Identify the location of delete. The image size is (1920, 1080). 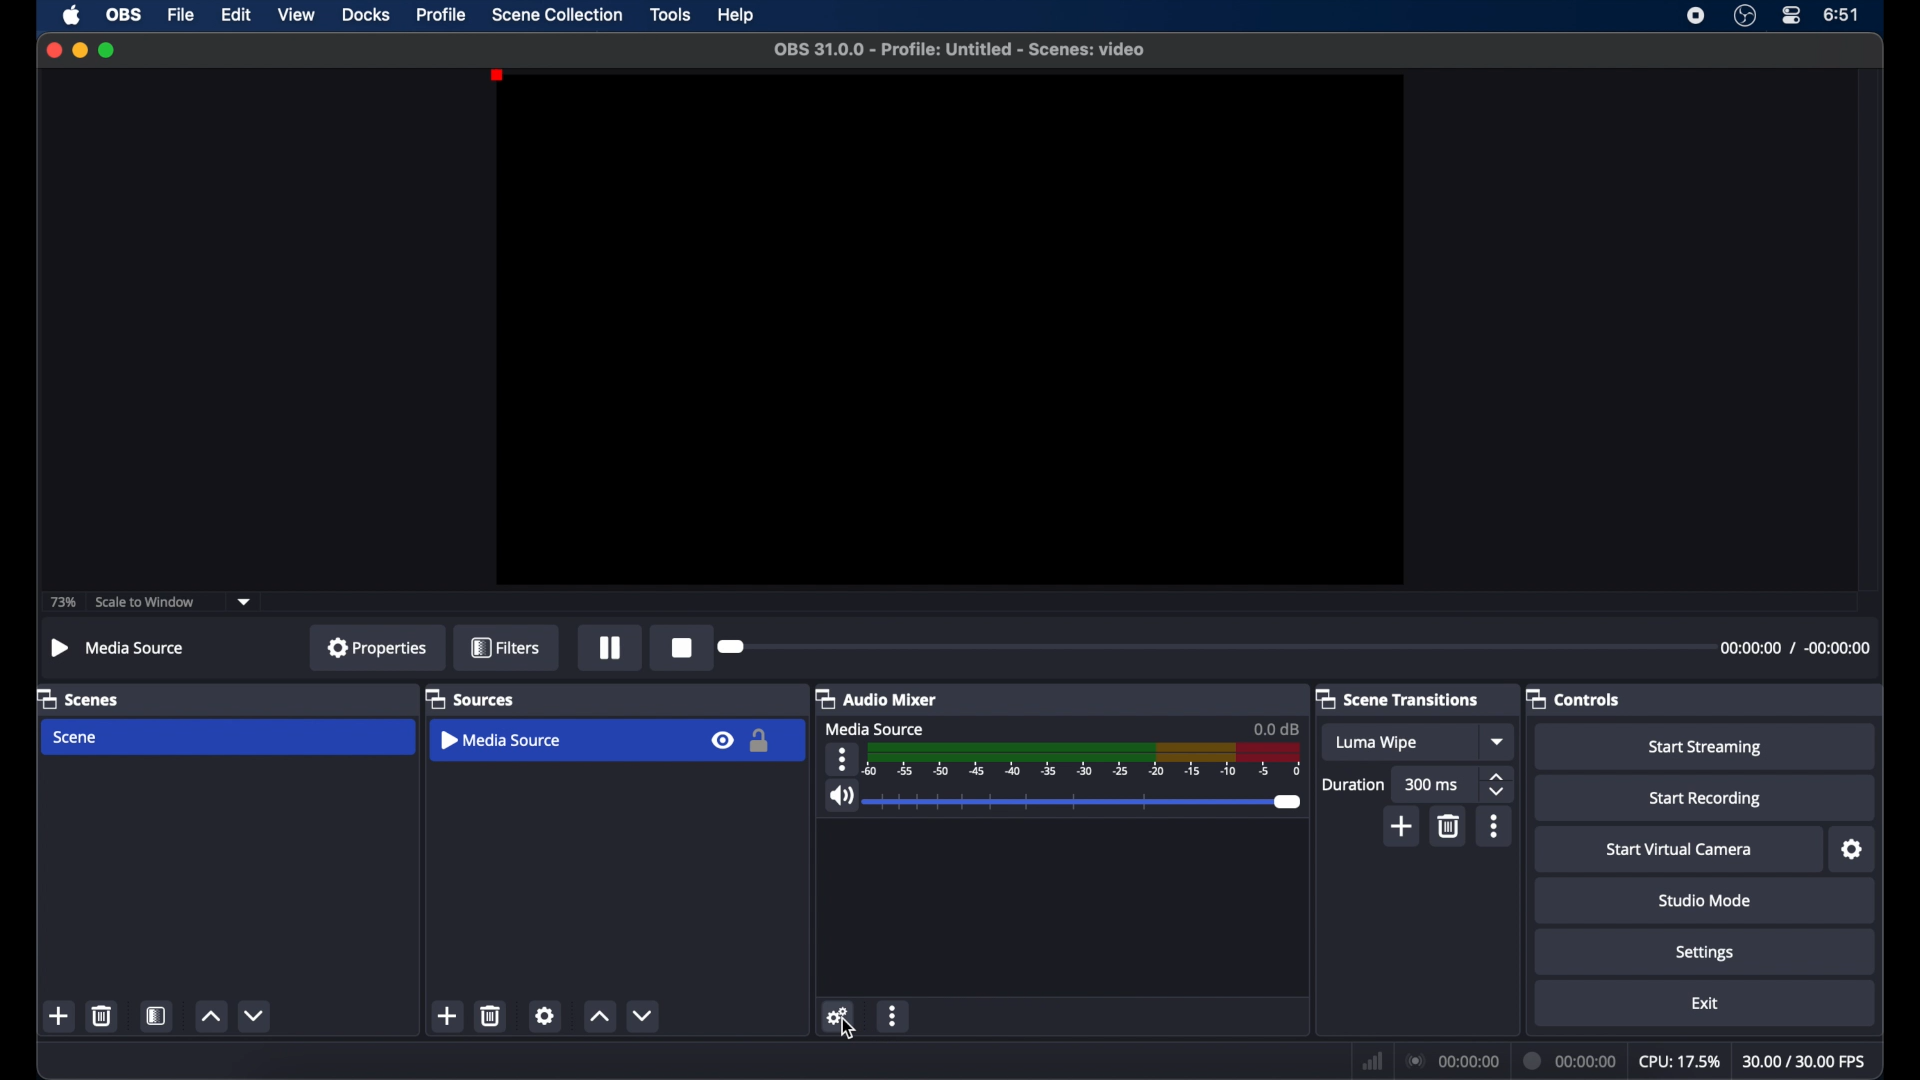
(1450, 827).